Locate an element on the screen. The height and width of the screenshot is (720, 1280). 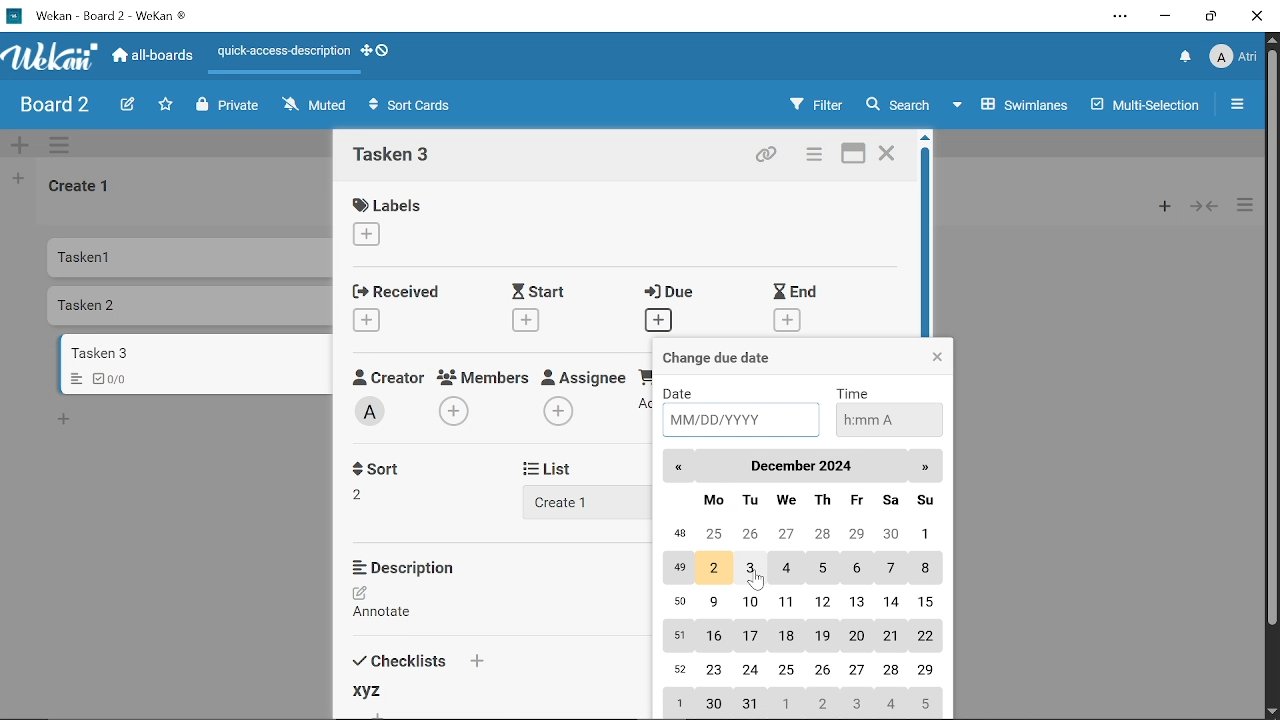
Creator  is located at coordinates (373, 412).